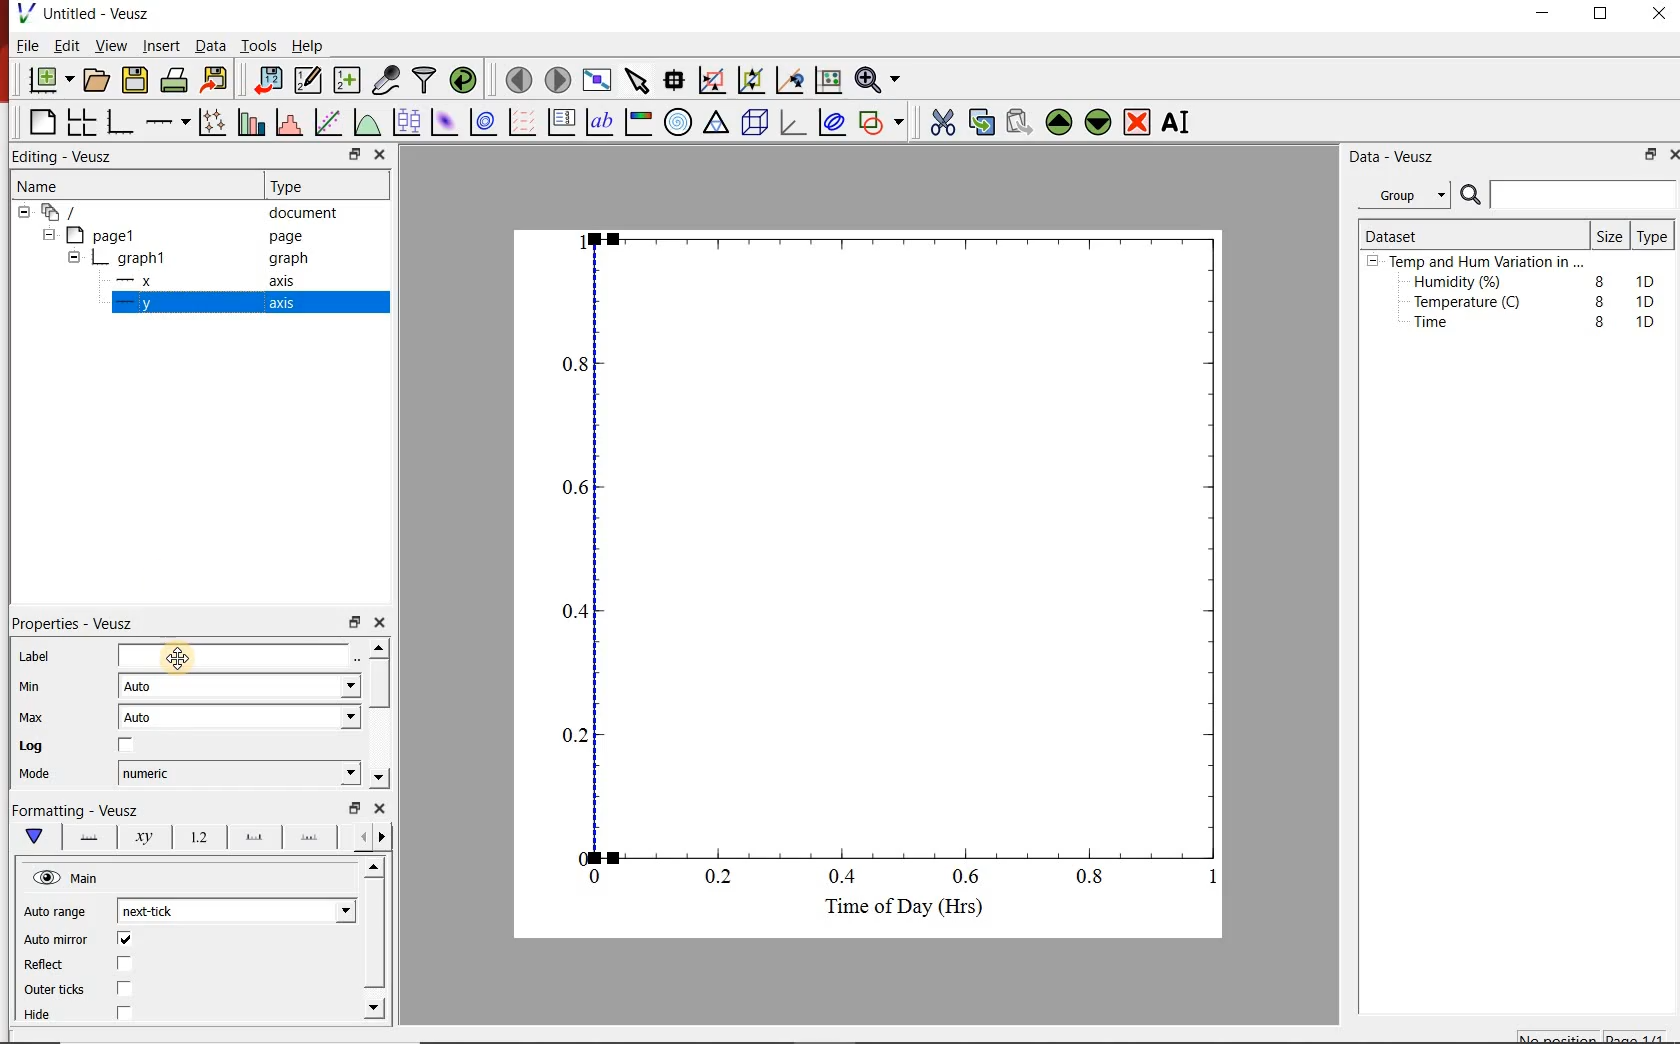 Image resolution: width=1680 pixels, height=1044 pixels. I want to click on Data - Veusz, so click(1396, 157).